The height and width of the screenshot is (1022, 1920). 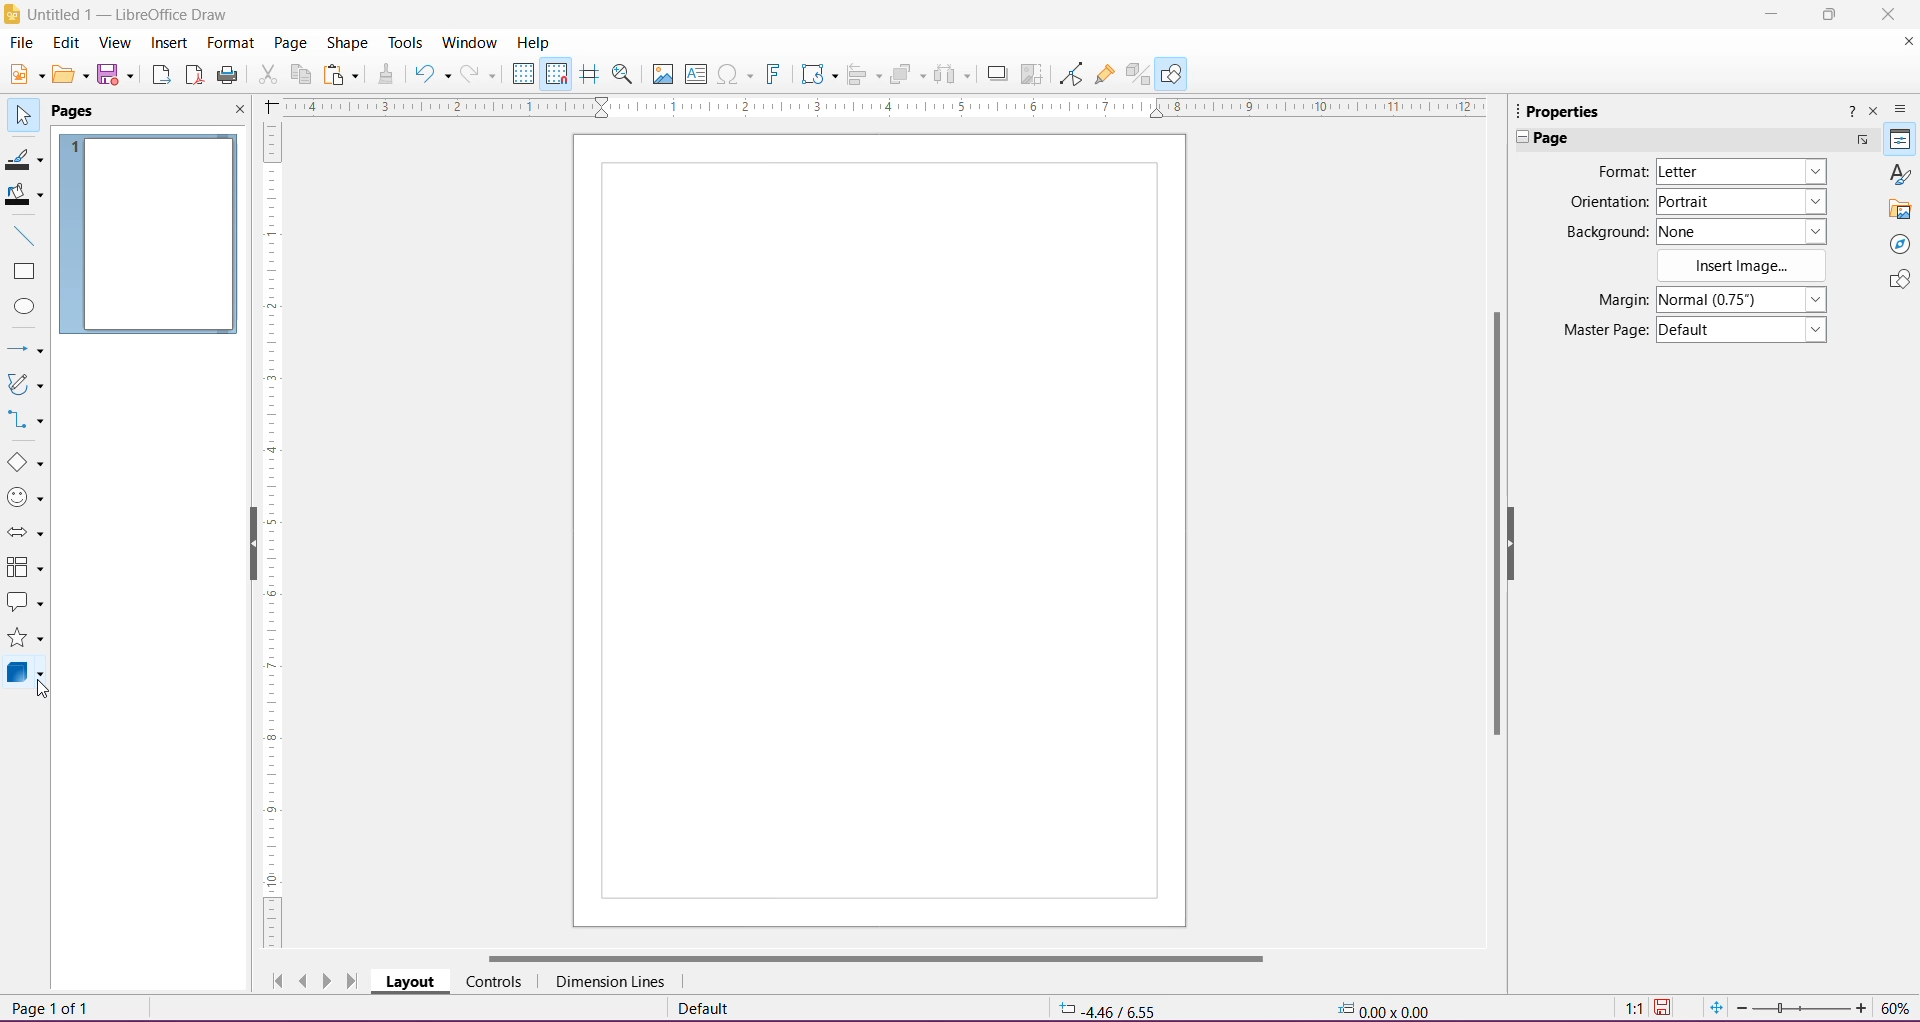 What do you see at coordinates (267, 77) in the screenshot?
I see `Cut` at bounding box center [267, 77].